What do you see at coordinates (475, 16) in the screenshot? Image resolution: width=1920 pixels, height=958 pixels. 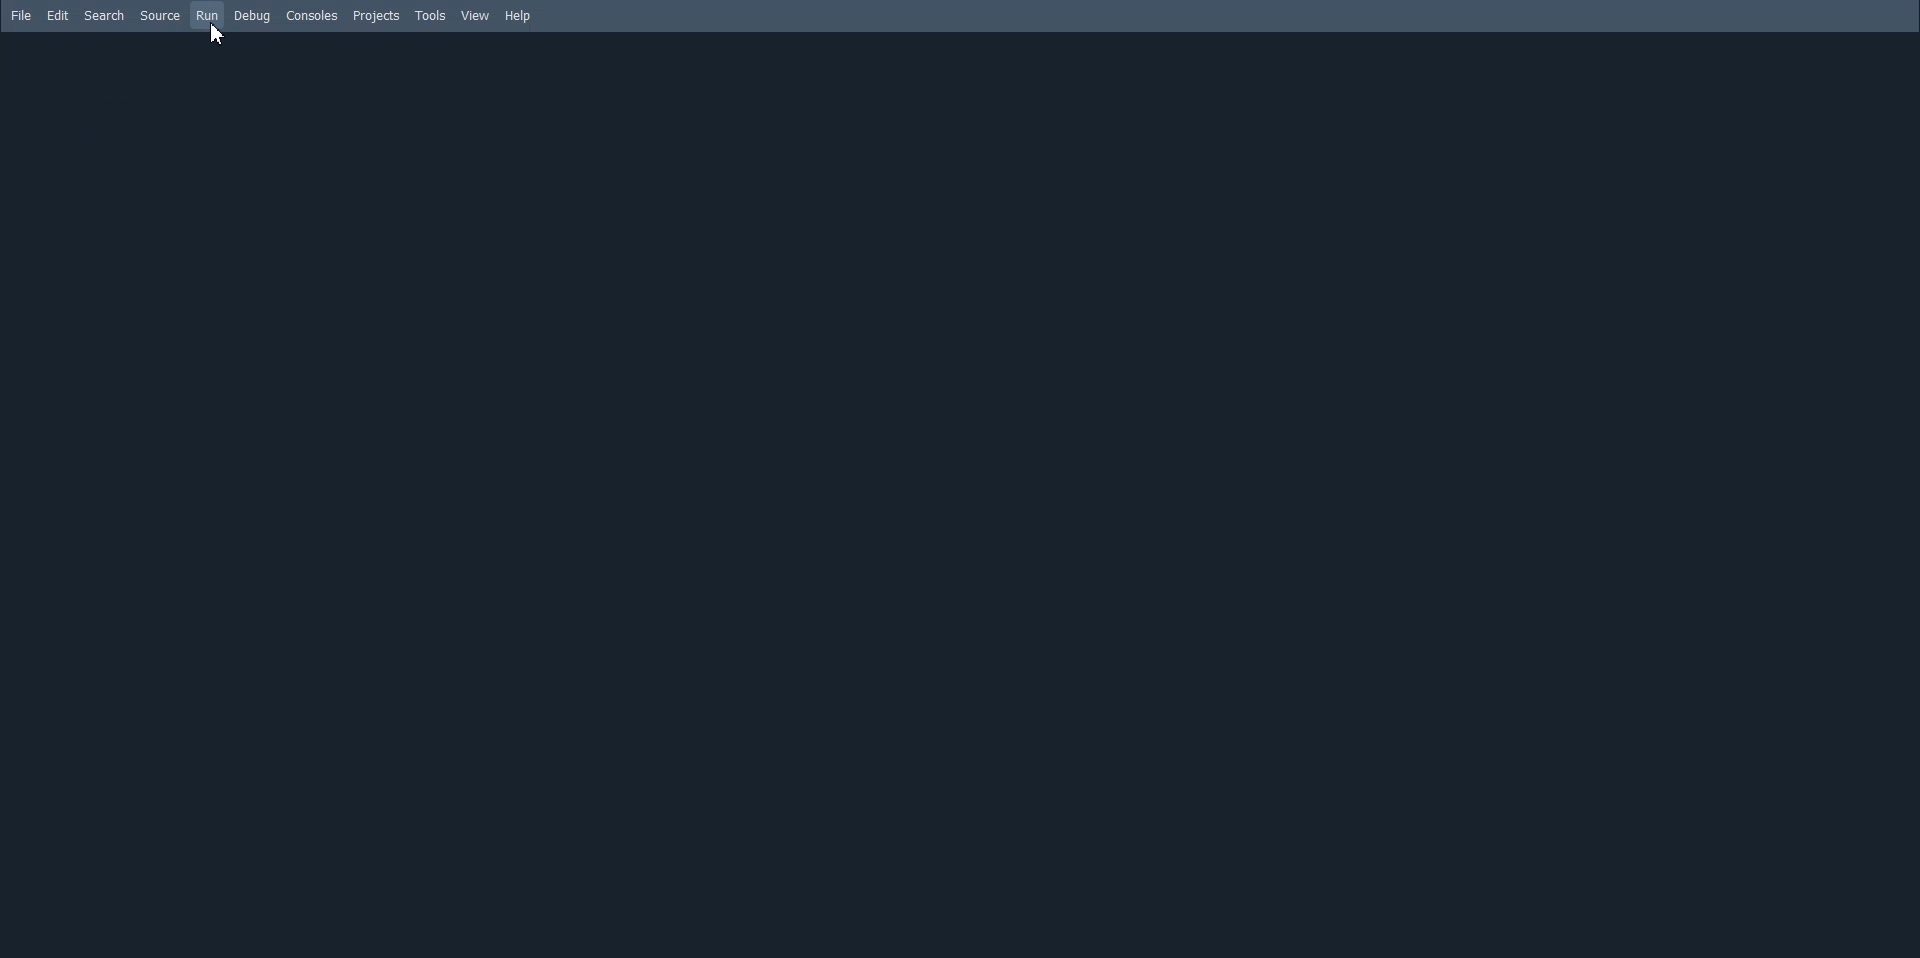 I see `View` at bounding box center [475, 16].